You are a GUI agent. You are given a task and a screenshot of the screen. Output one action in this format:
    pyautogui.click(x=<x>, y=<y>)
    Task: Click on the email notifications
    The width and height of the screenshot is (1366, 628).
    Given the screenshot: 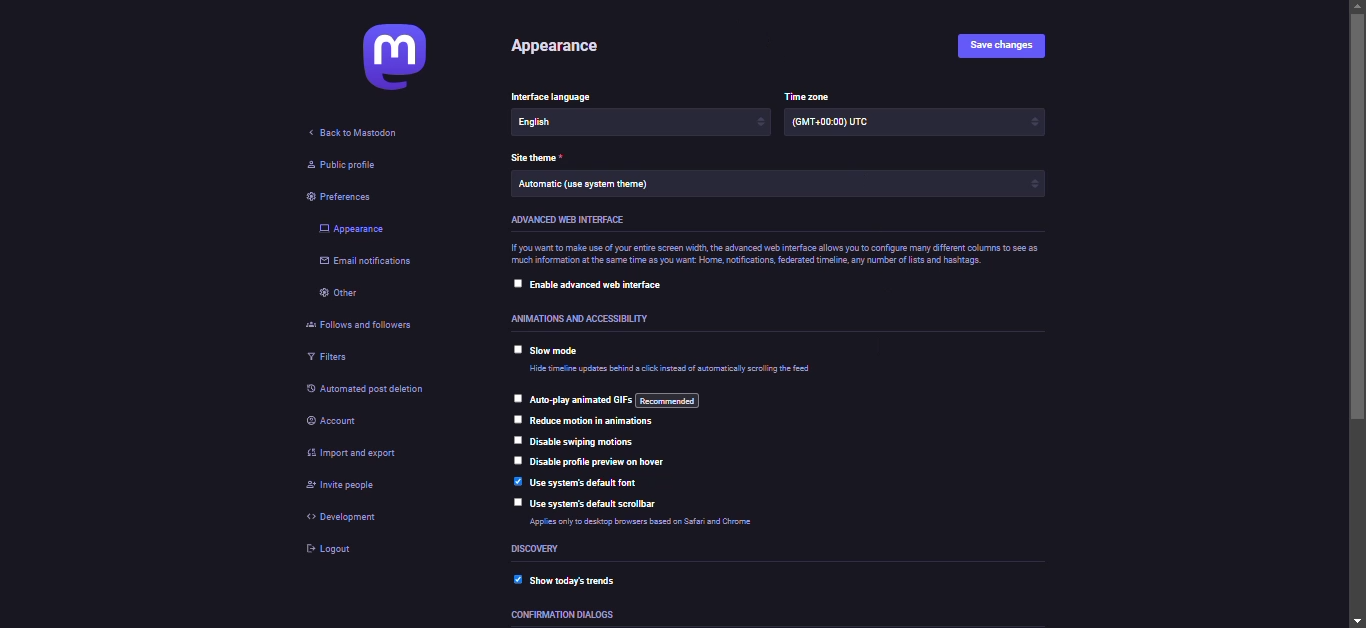 What is the action you would take?
    pyautogui.click(x=369, y=262)
    